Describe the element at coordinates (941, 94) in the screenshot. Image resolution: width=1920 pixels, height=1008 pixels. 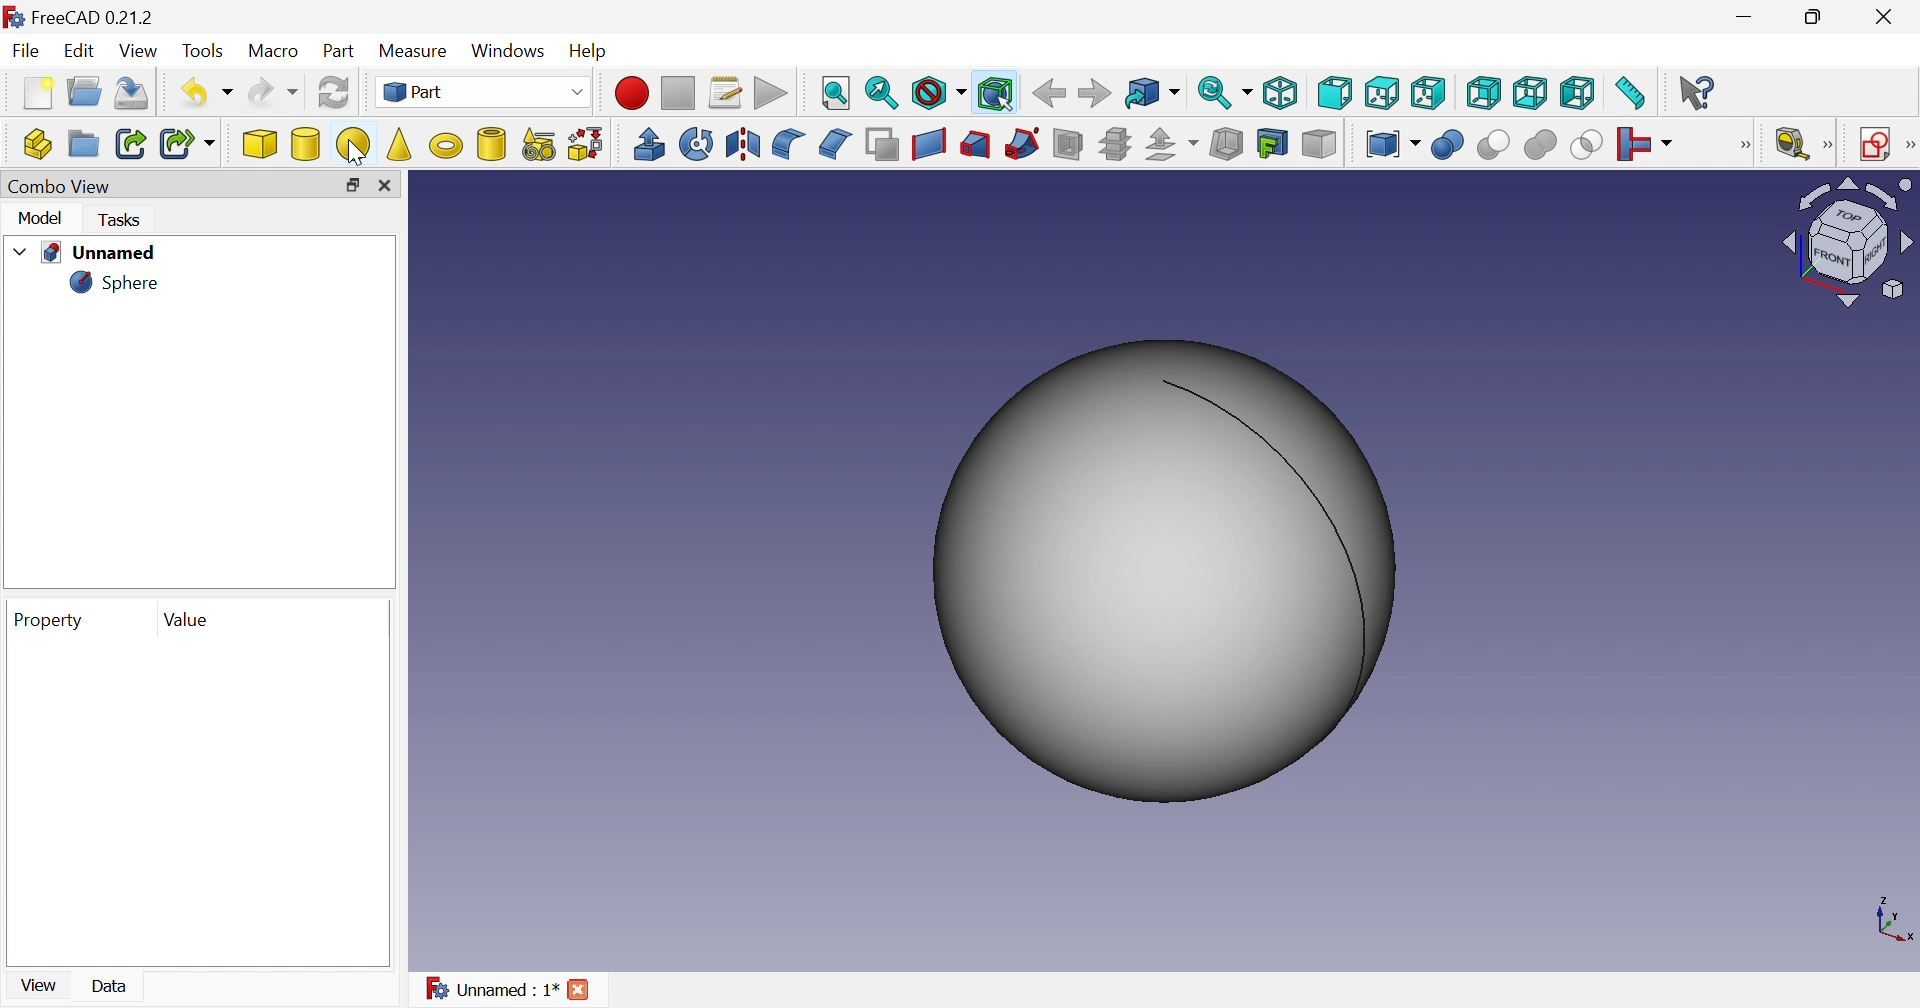
I see `Draw style` at that location.